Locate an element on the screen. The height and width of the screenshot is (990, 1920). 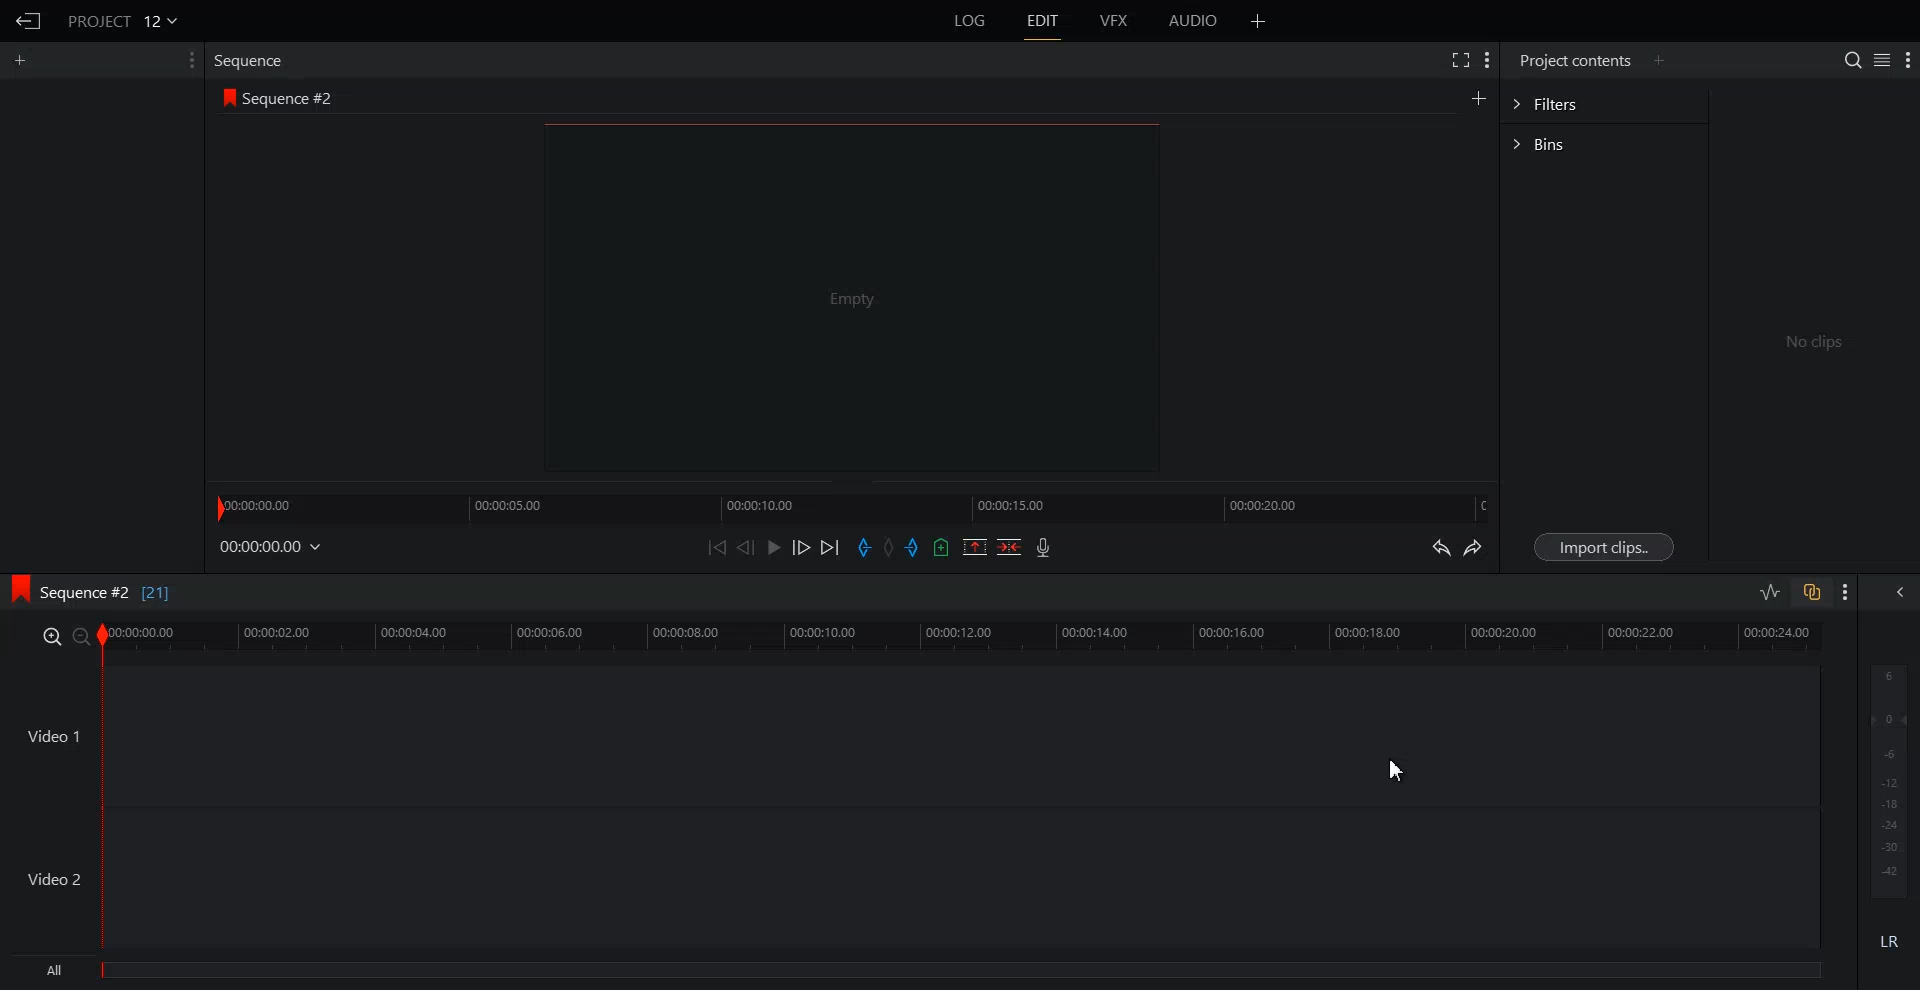
Sequence #2 is located at coordinates (294, 98).